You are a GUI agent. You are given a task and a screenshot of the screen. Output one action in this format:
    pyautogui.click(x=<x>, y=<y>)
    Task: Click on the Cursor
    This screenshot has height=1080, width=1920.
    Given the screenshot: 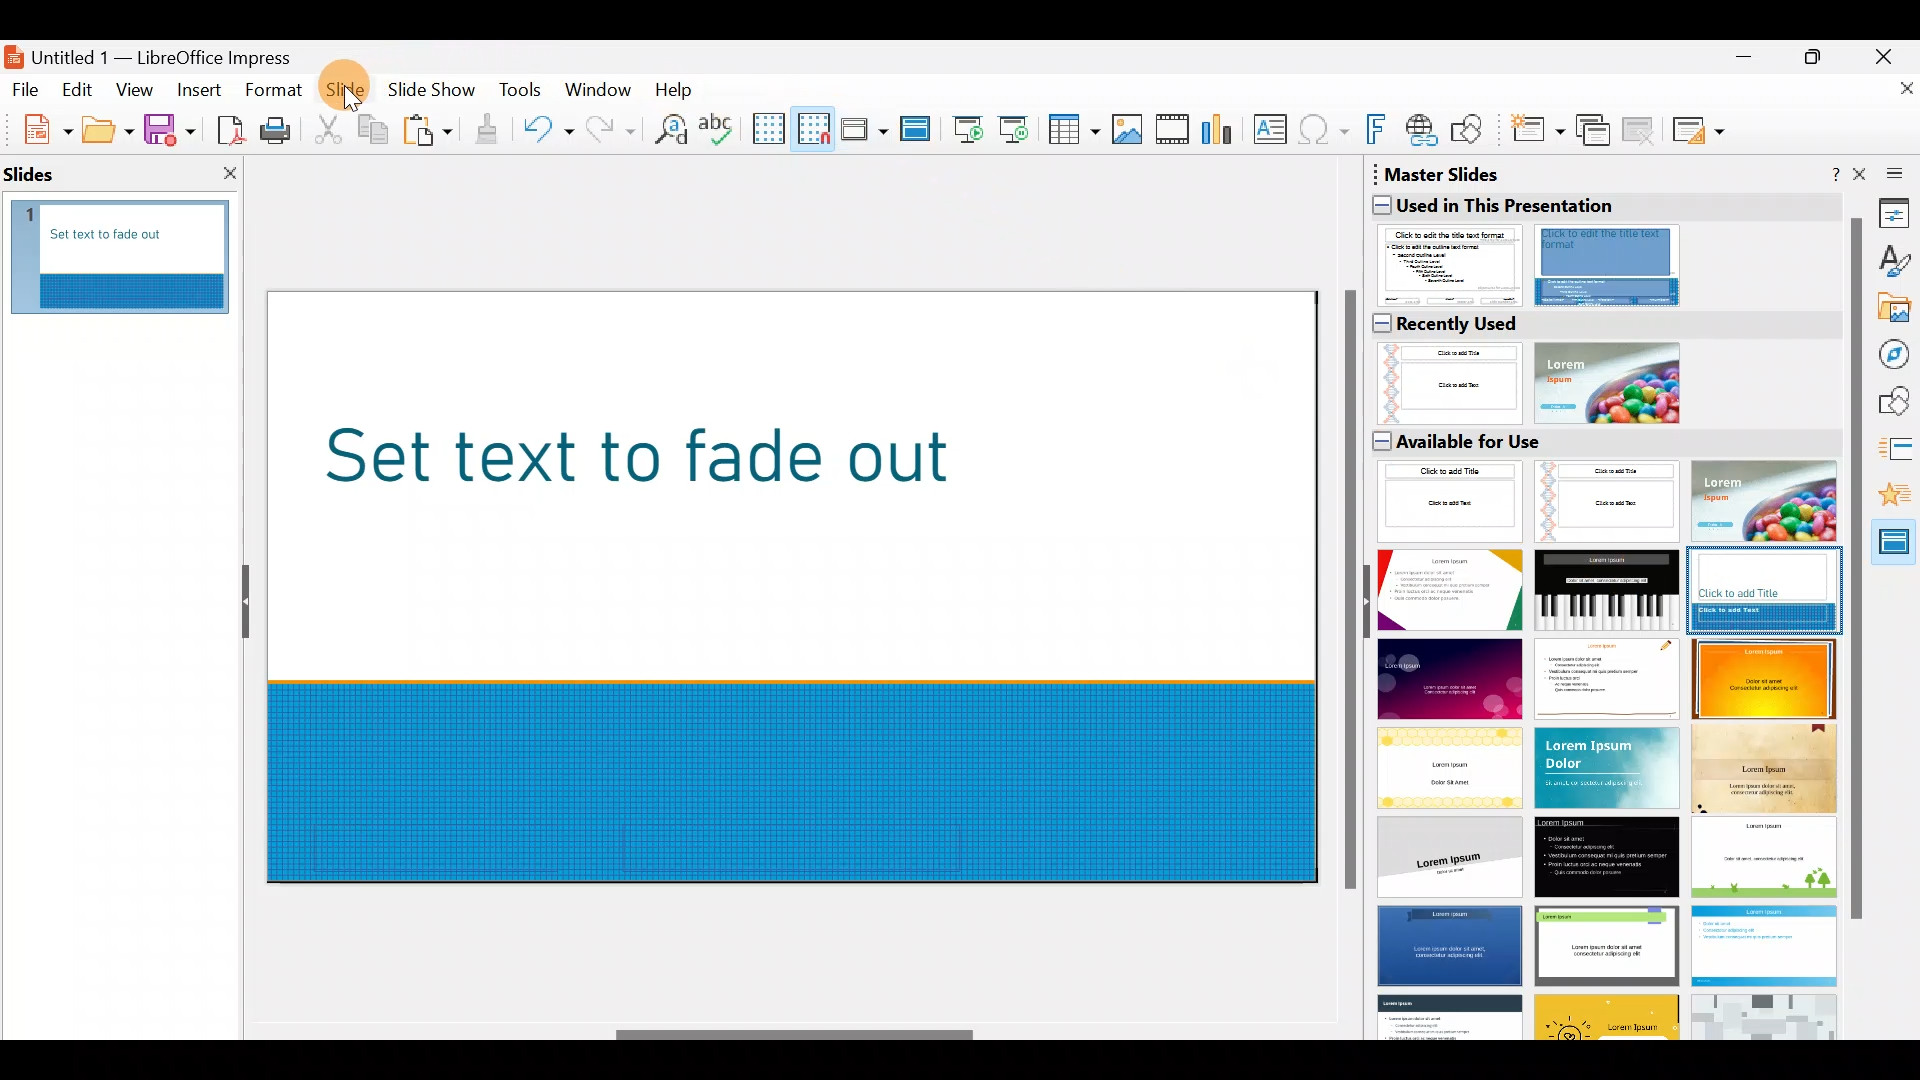 What is the action you would take?
    pyautogui.click(x=348, y=84)
    